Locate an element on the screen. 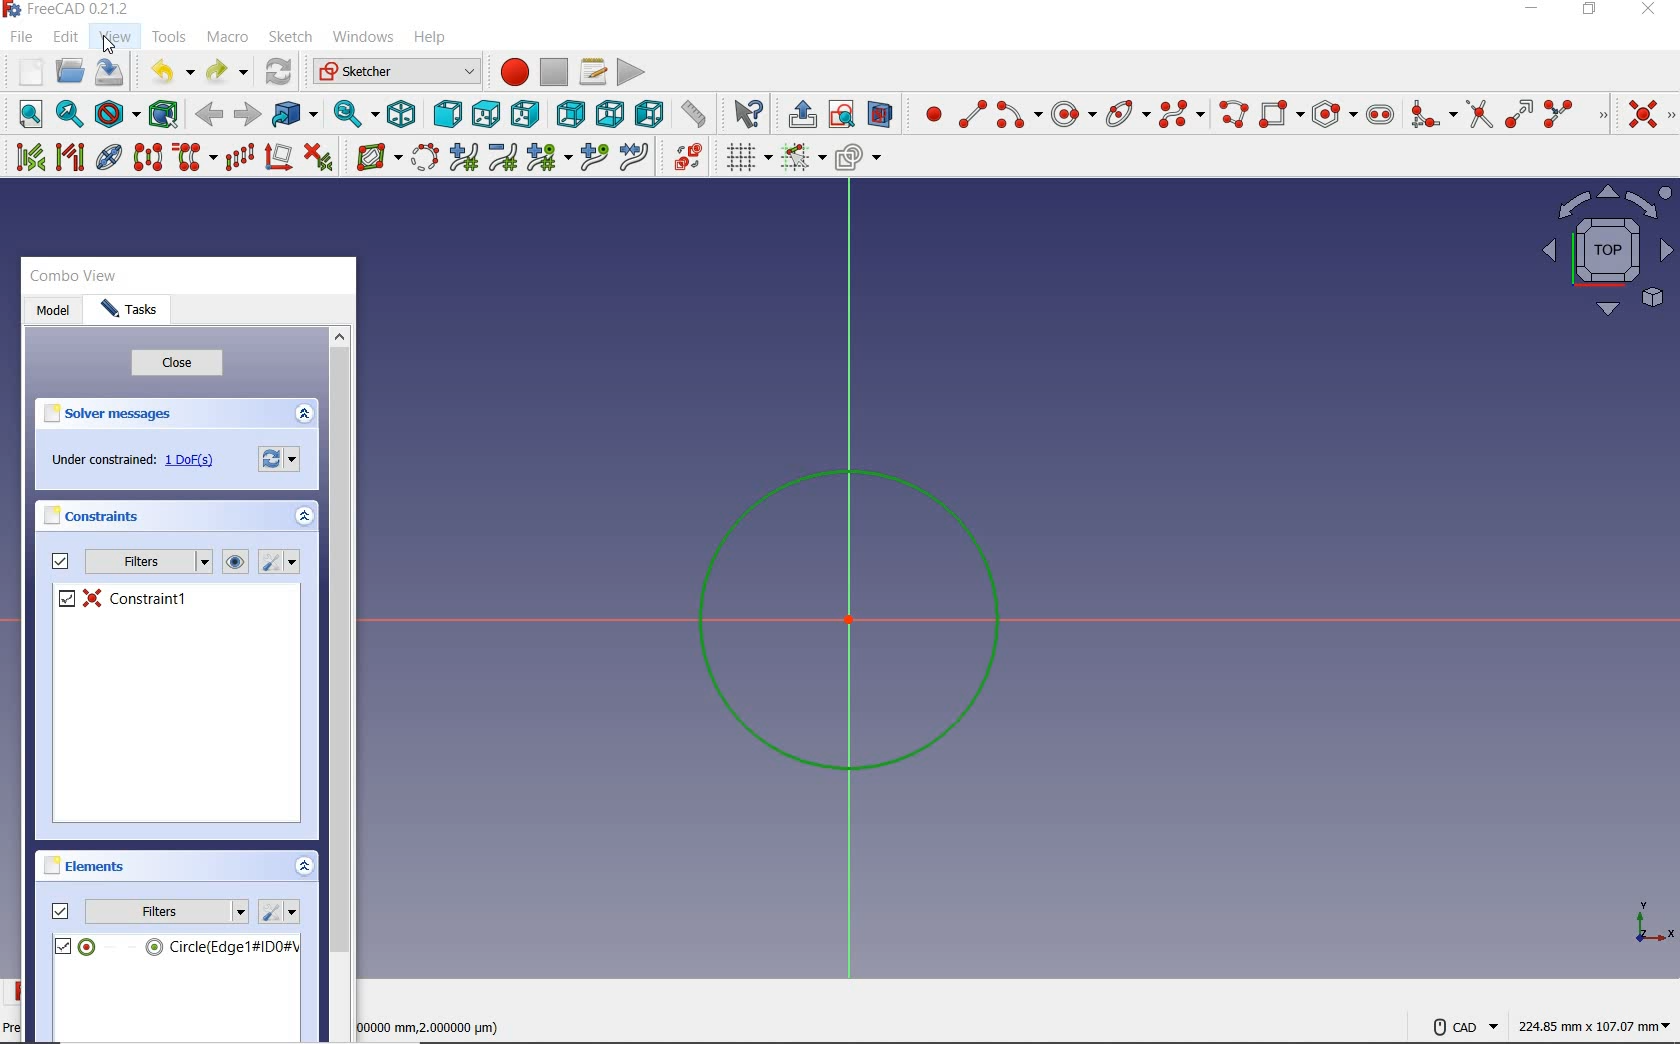 The image size is (1680, 1044). constrain coincident is located at coordinates (1647, 113).